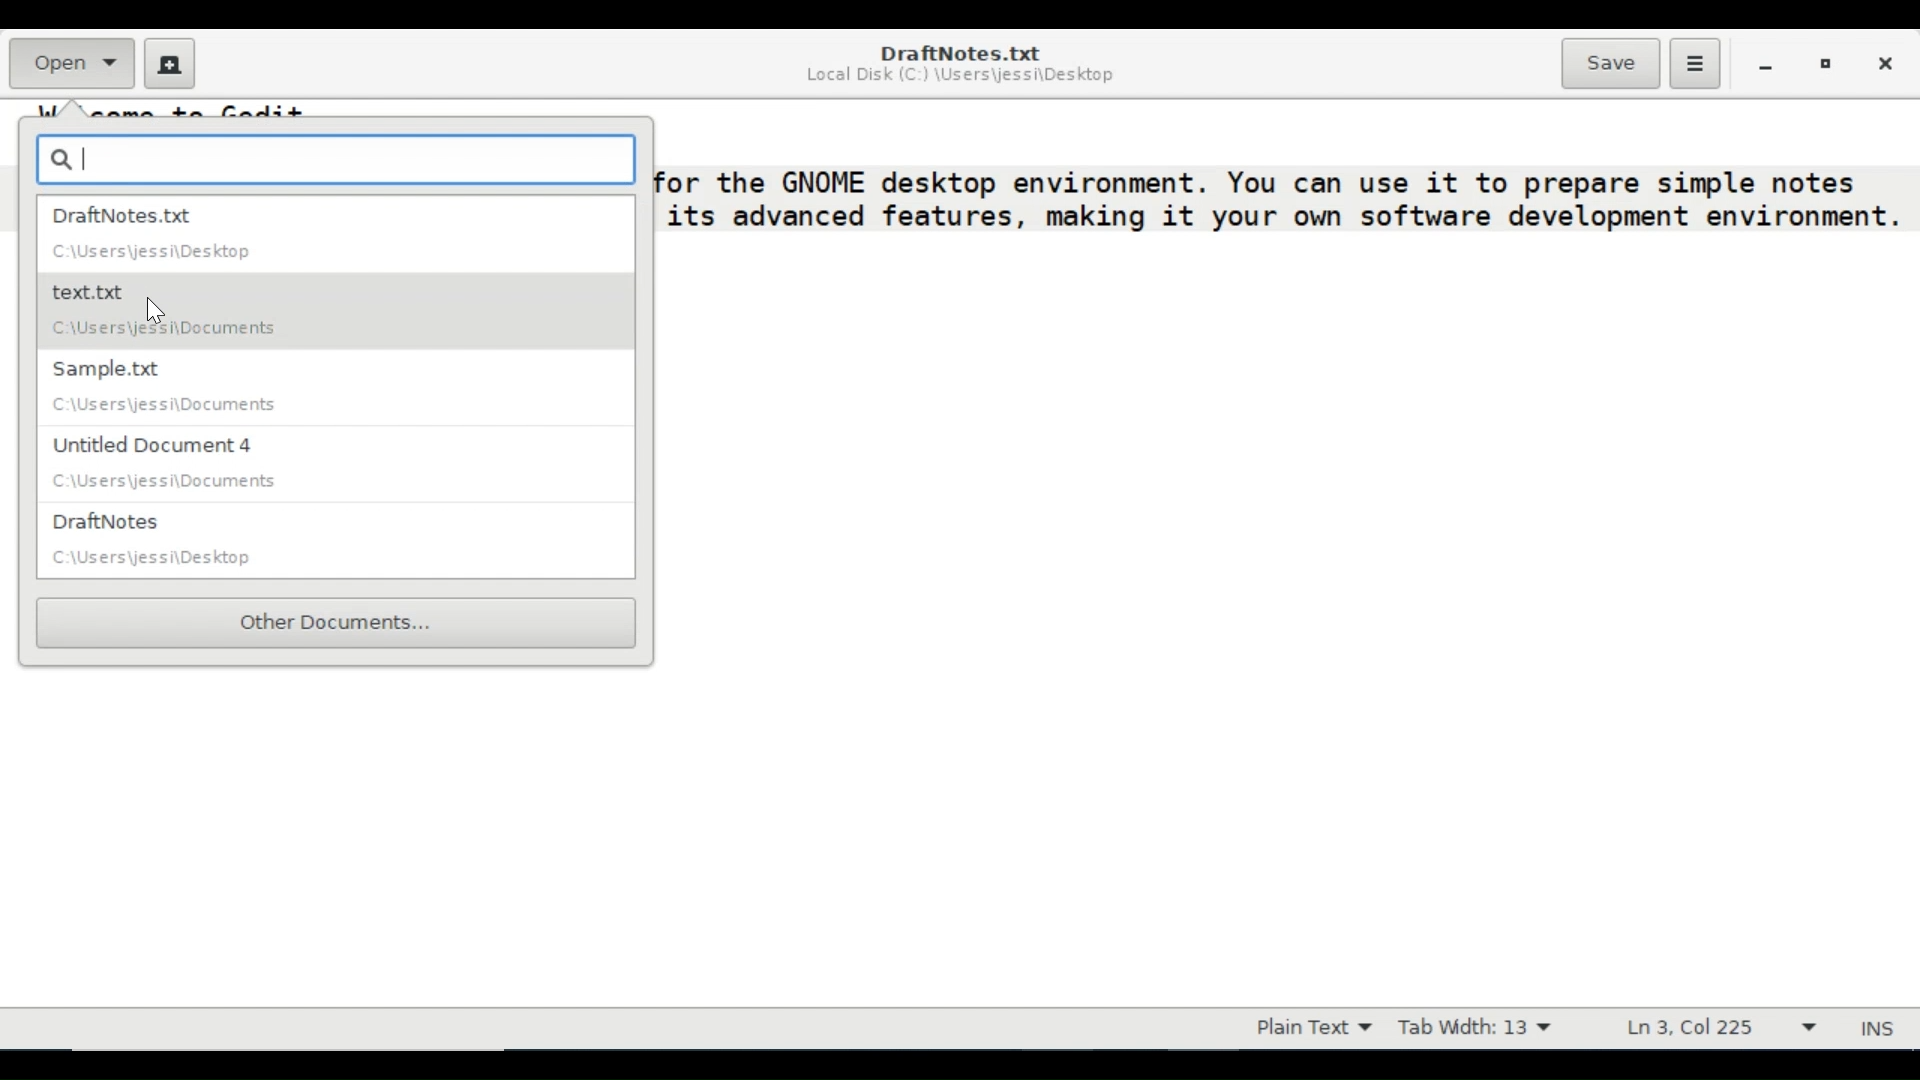 This screenshot has height=1080, width=1920. Describe the element at coordinates (1694, 64) in the screenshot. I see `Application menu` at that location.